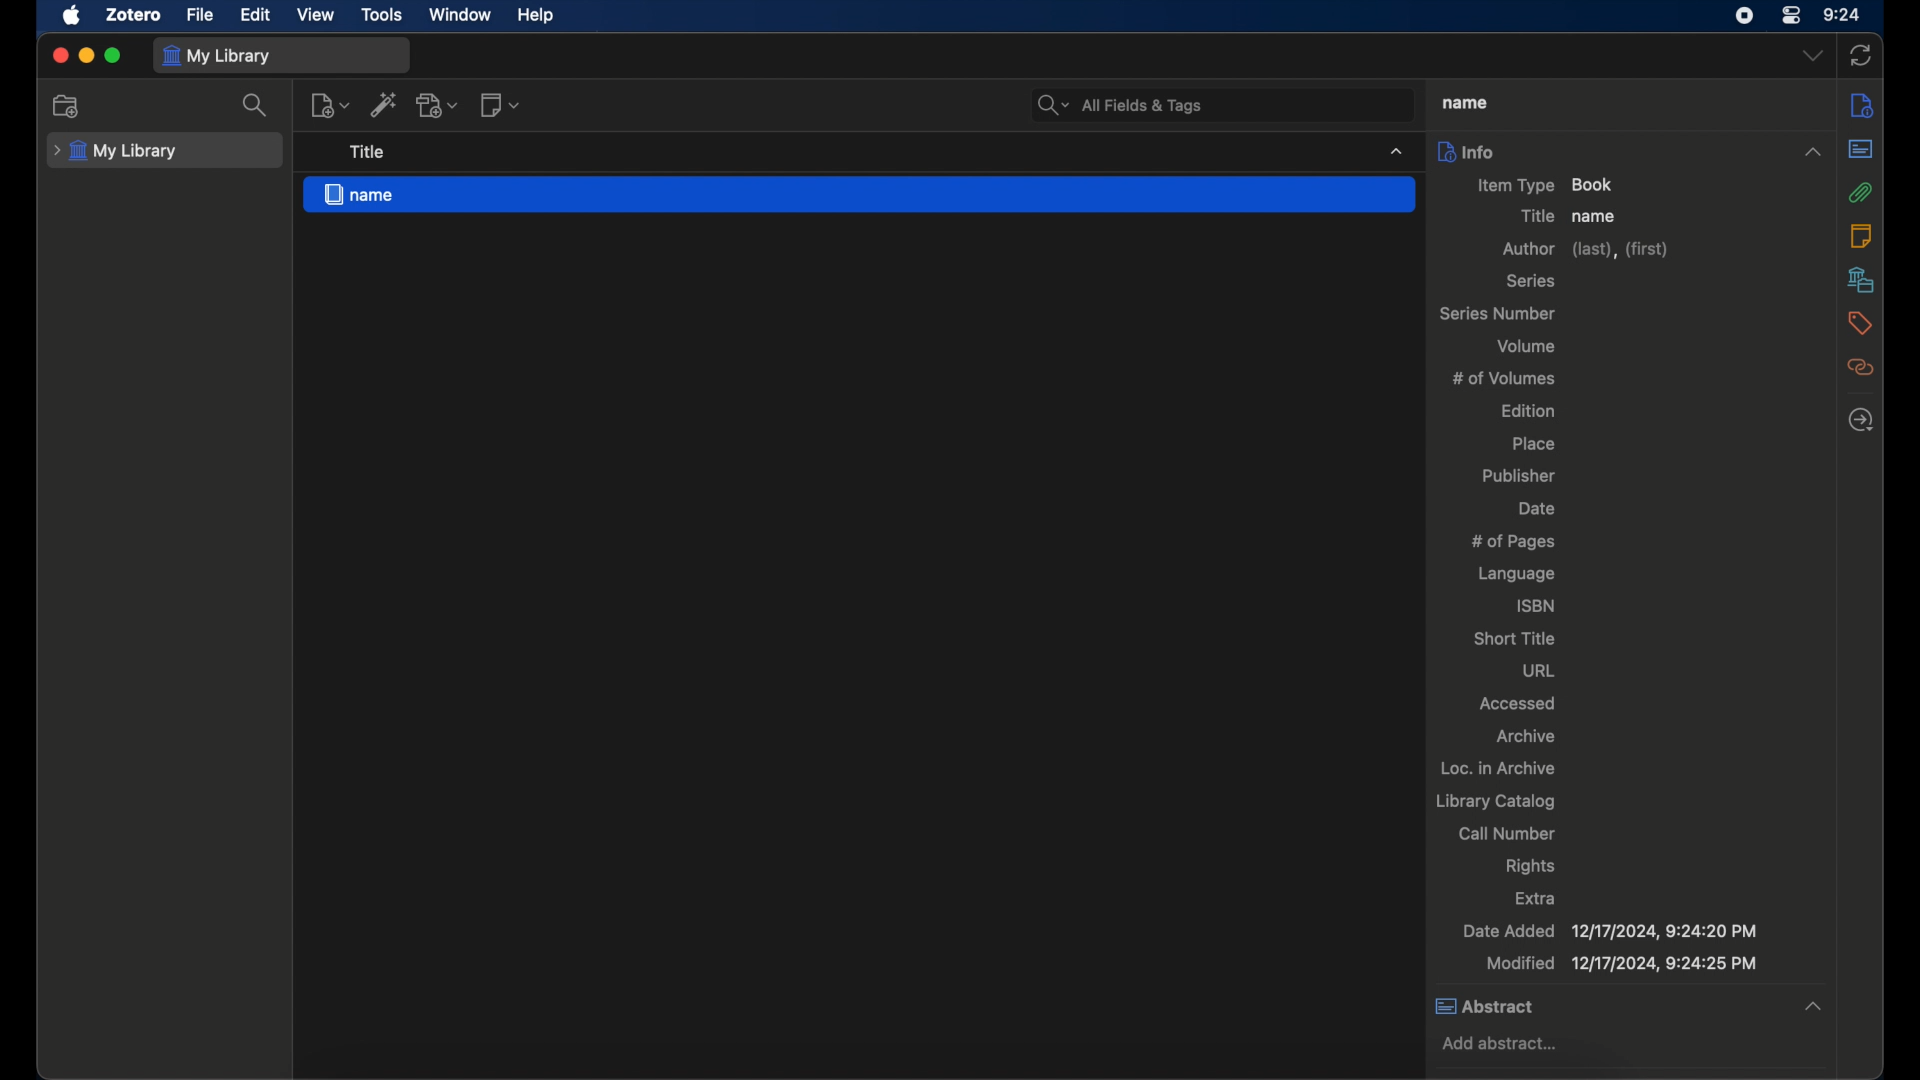 Image resolution: width=1920 pixels, height=1080 pixels. Describe the element at coordinates (1865, 421) in the screenshot. I see `locate` at that location.